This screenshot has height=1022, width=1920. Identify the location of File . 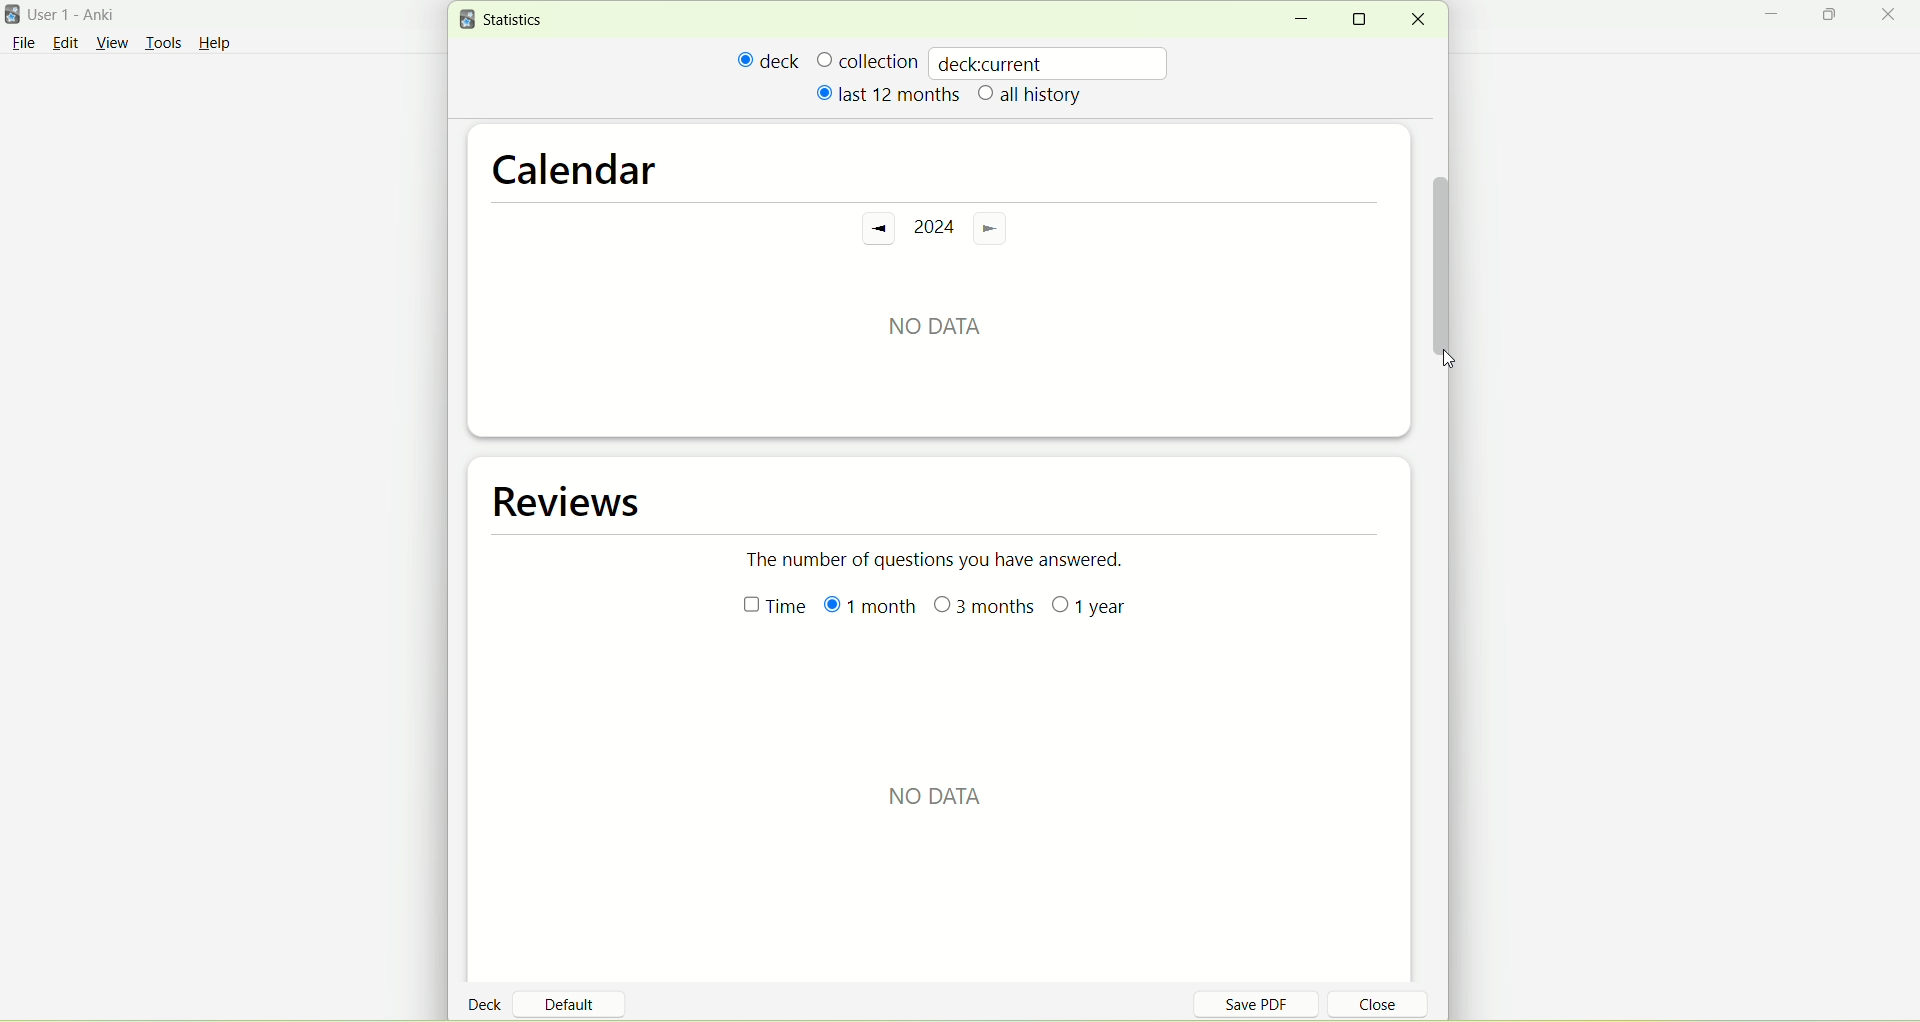
(23, 43).